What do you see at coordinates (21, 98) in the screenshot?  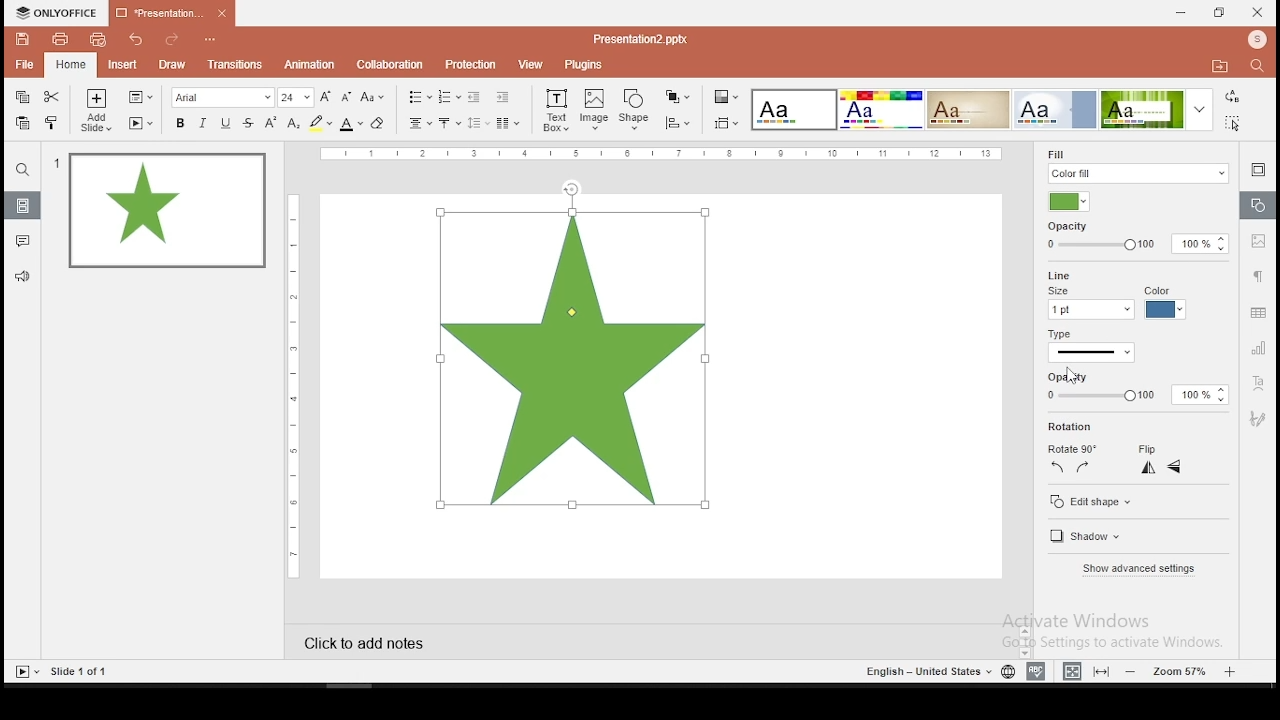 I see `copy` at bounding box center [21, 98].